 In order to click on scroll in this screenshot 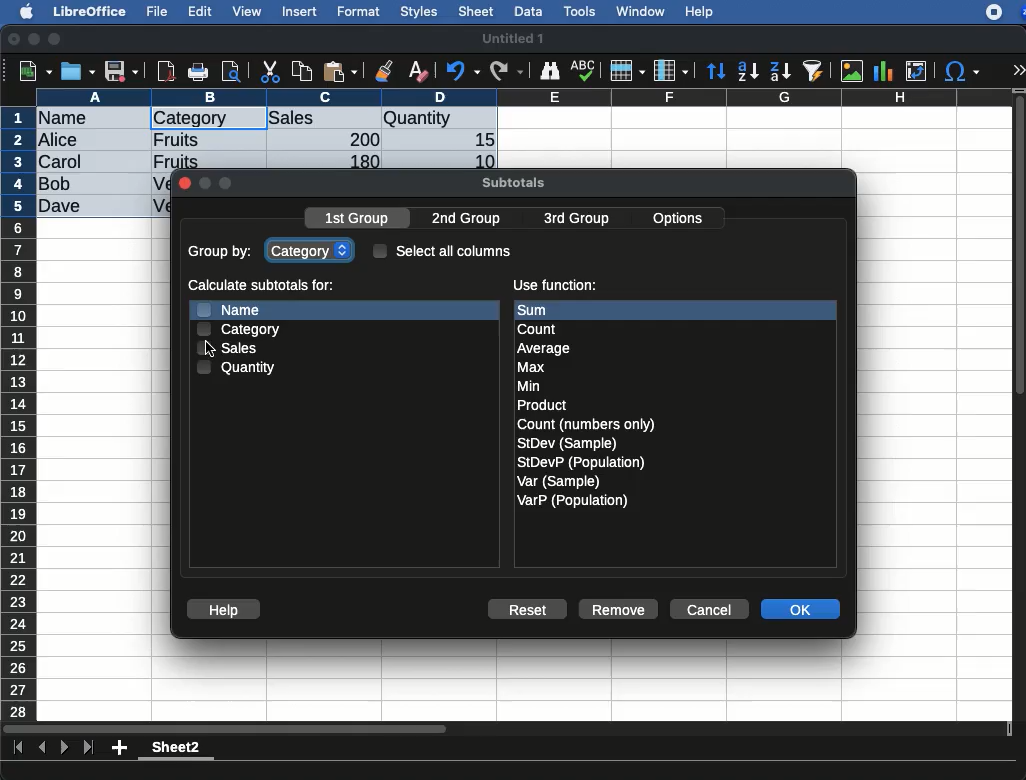, I will do `click(1021, 404)`.